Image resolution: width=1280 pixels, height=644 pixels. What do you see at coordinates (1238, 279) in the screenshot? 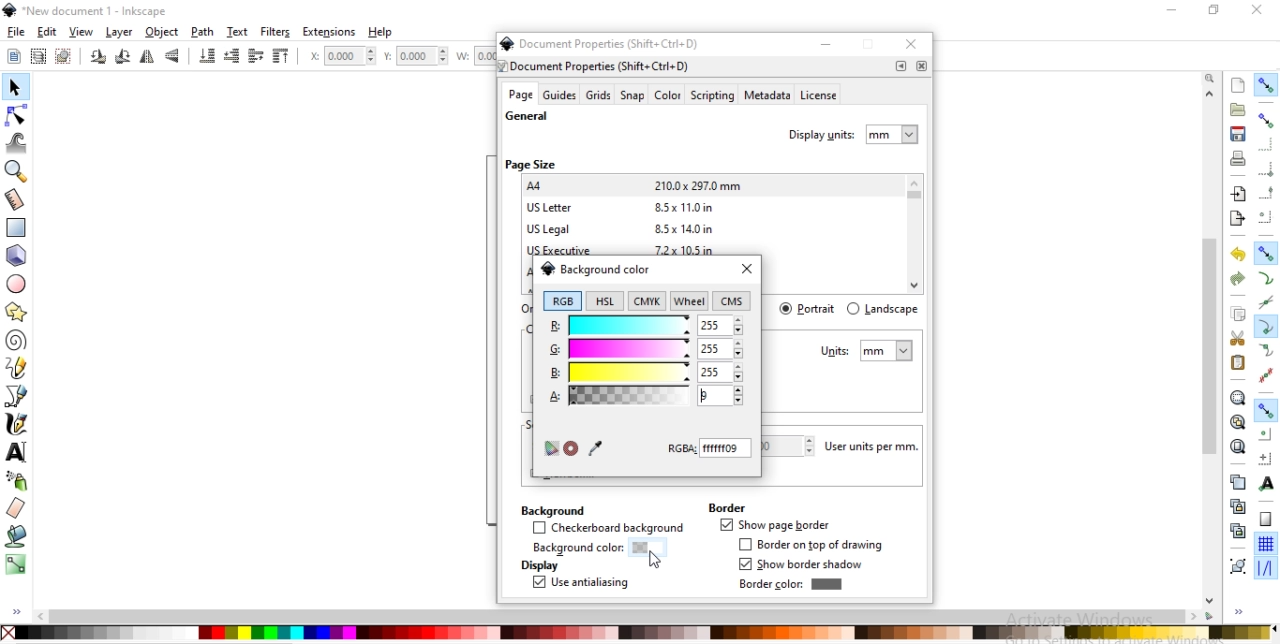
I see `redo` at bounding box center [1238, 279].